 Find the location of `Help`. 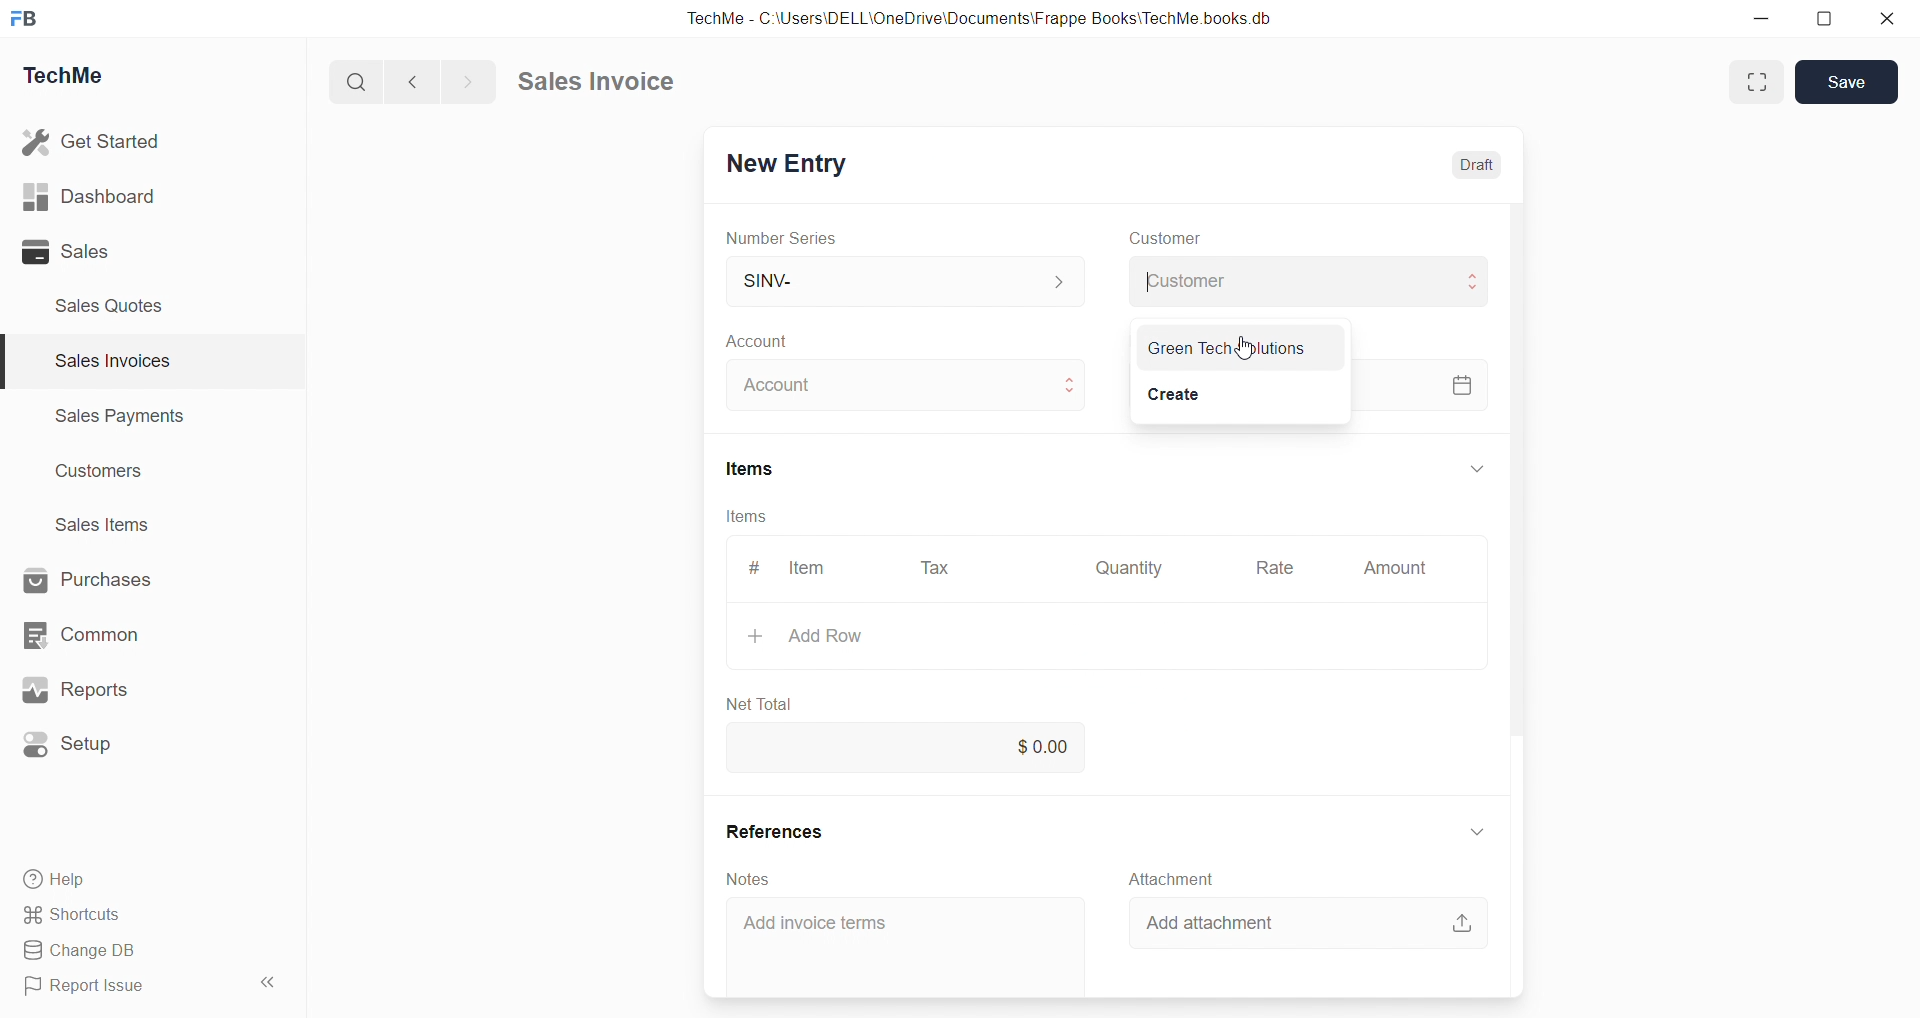

Help is located at coordinates (59, 880).